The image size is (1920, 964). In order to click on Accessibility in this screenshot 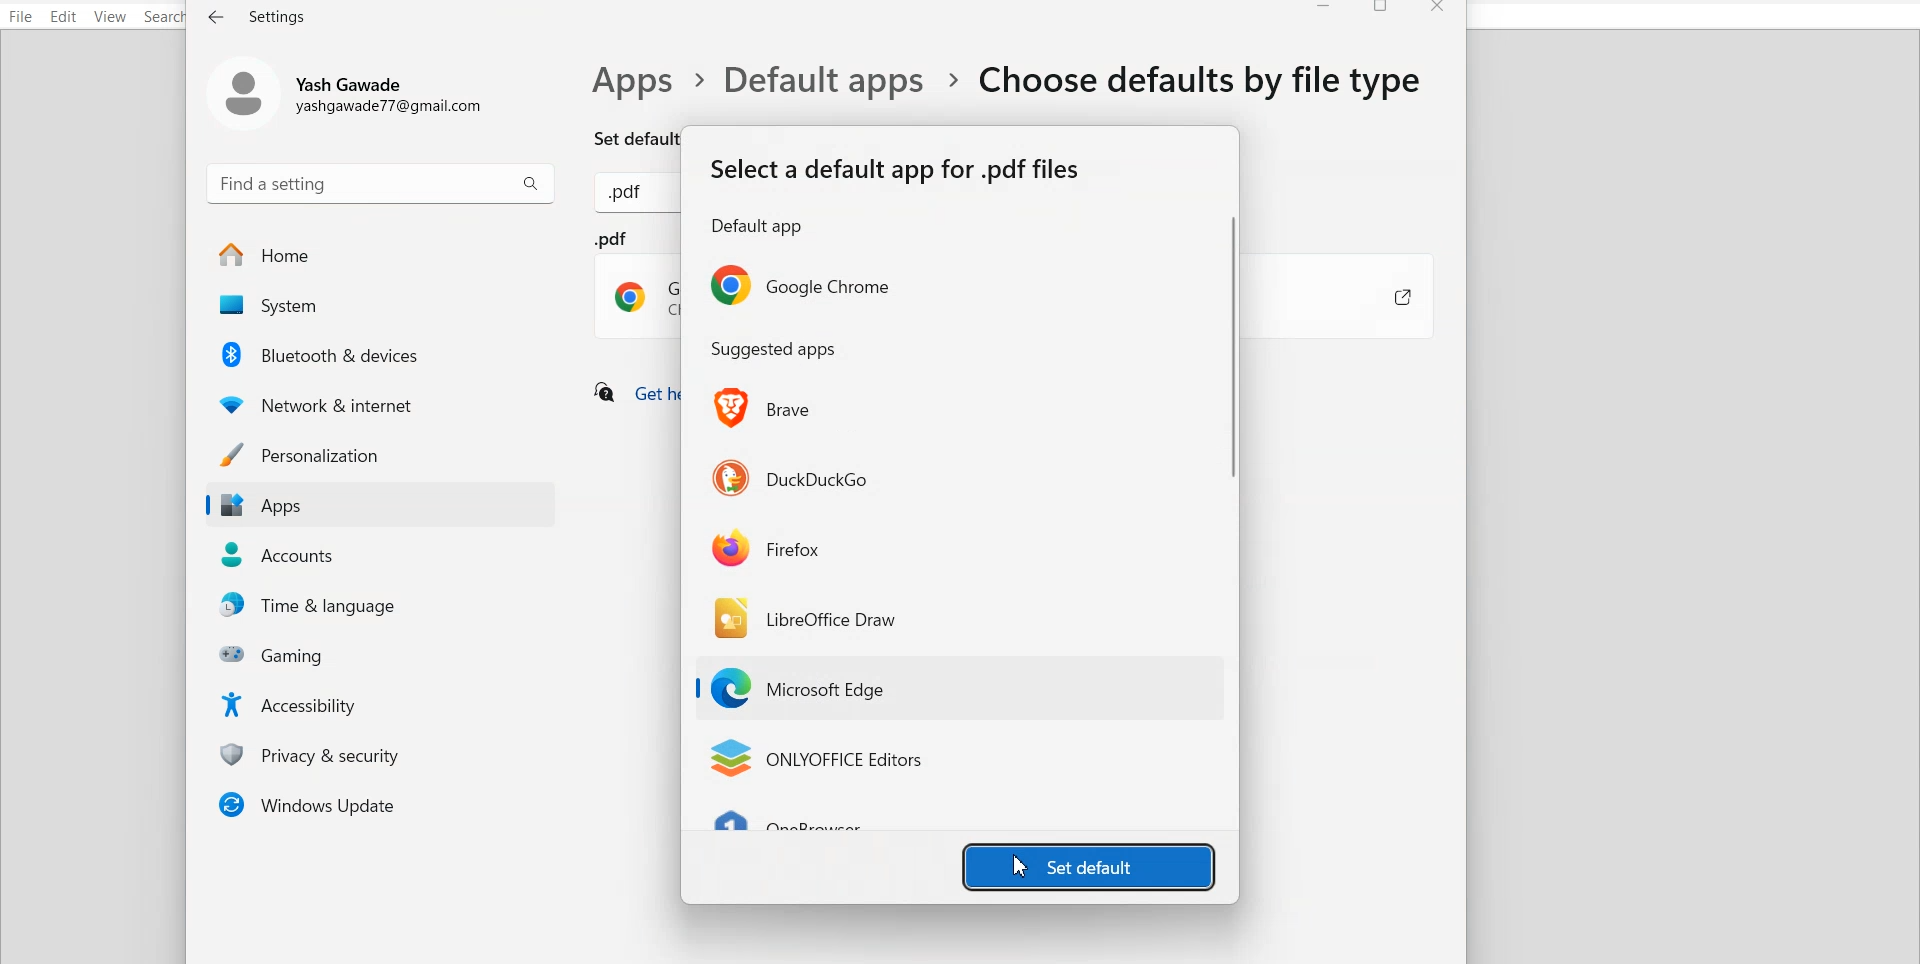, I will do `click(385, 703)`.